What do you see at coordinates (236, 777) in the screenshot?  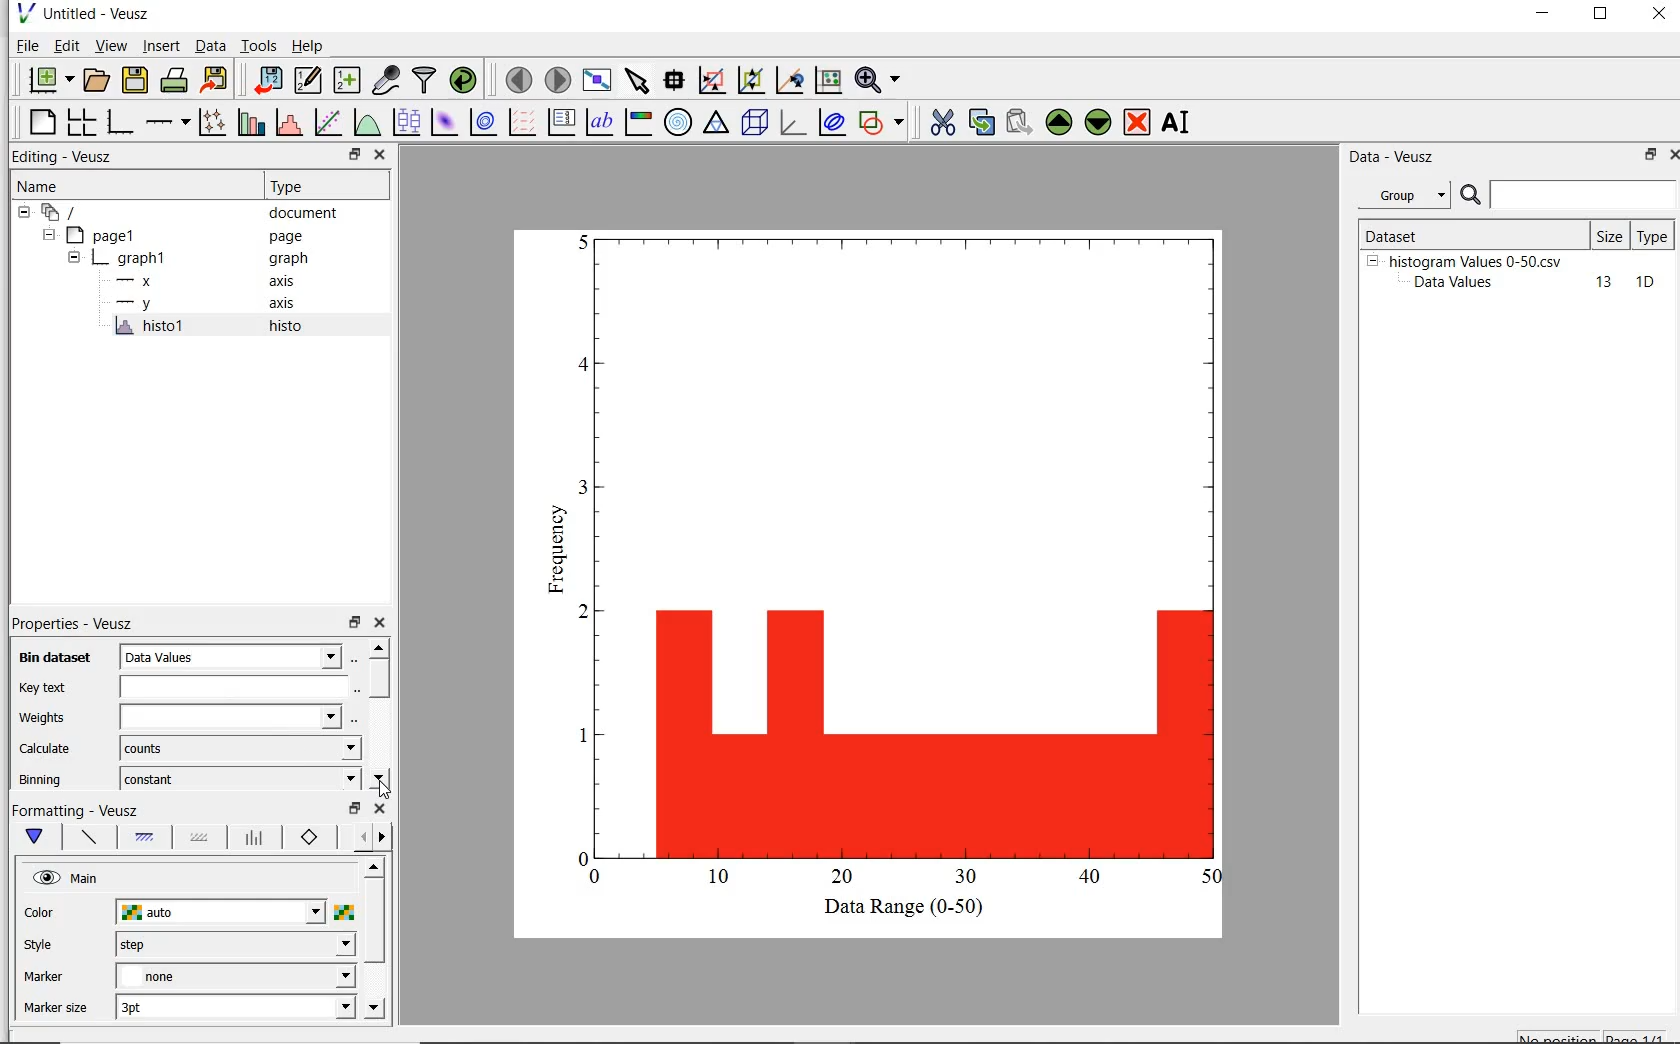 I see ` constant` at bounding box center [236, 777].